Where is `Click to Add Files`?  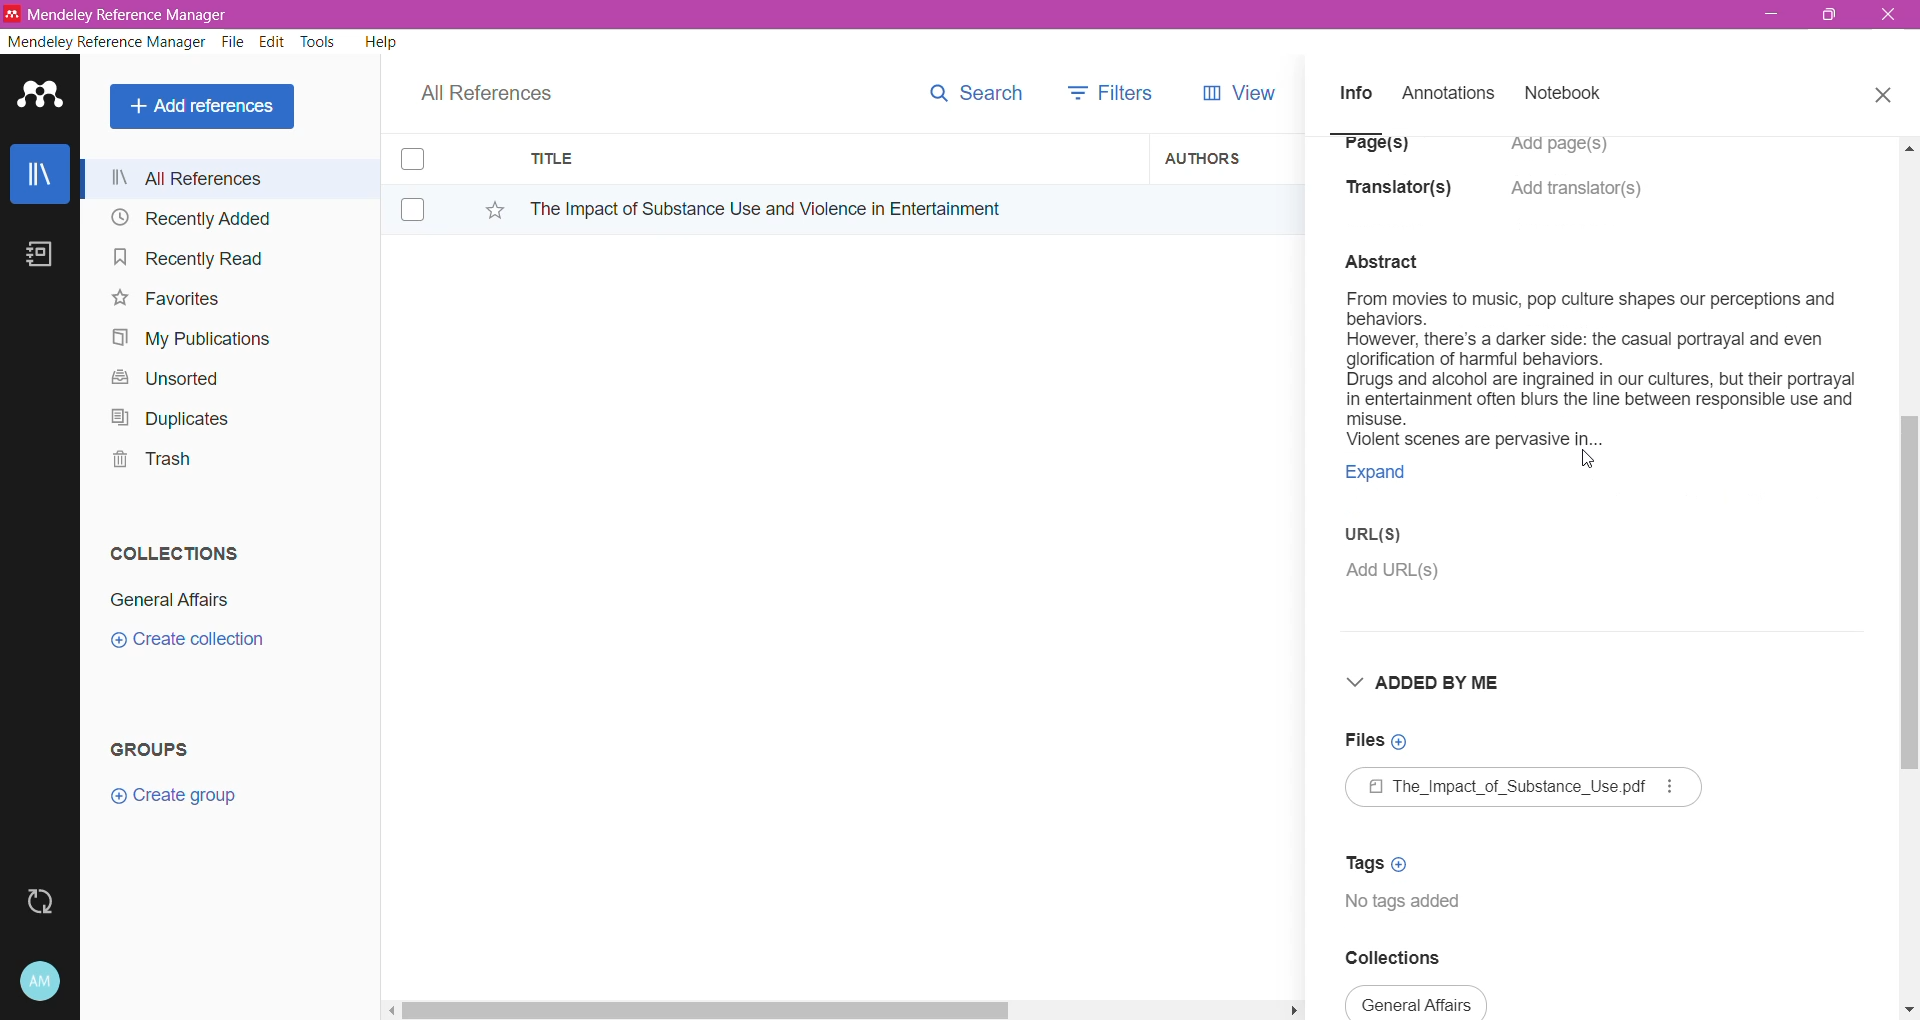 Click to Add Files is located at coordinates (1372, 750).